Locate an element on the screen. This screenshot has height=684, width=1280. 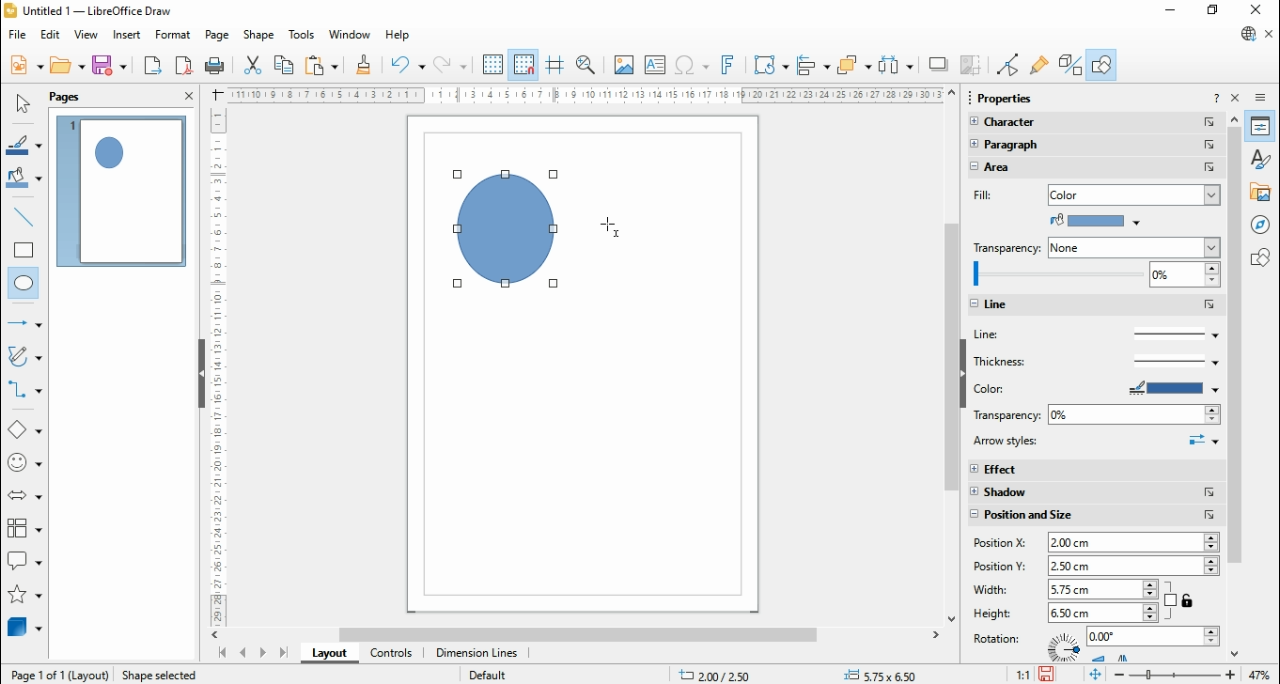
clone formatting is located at coordinates (364, 64).